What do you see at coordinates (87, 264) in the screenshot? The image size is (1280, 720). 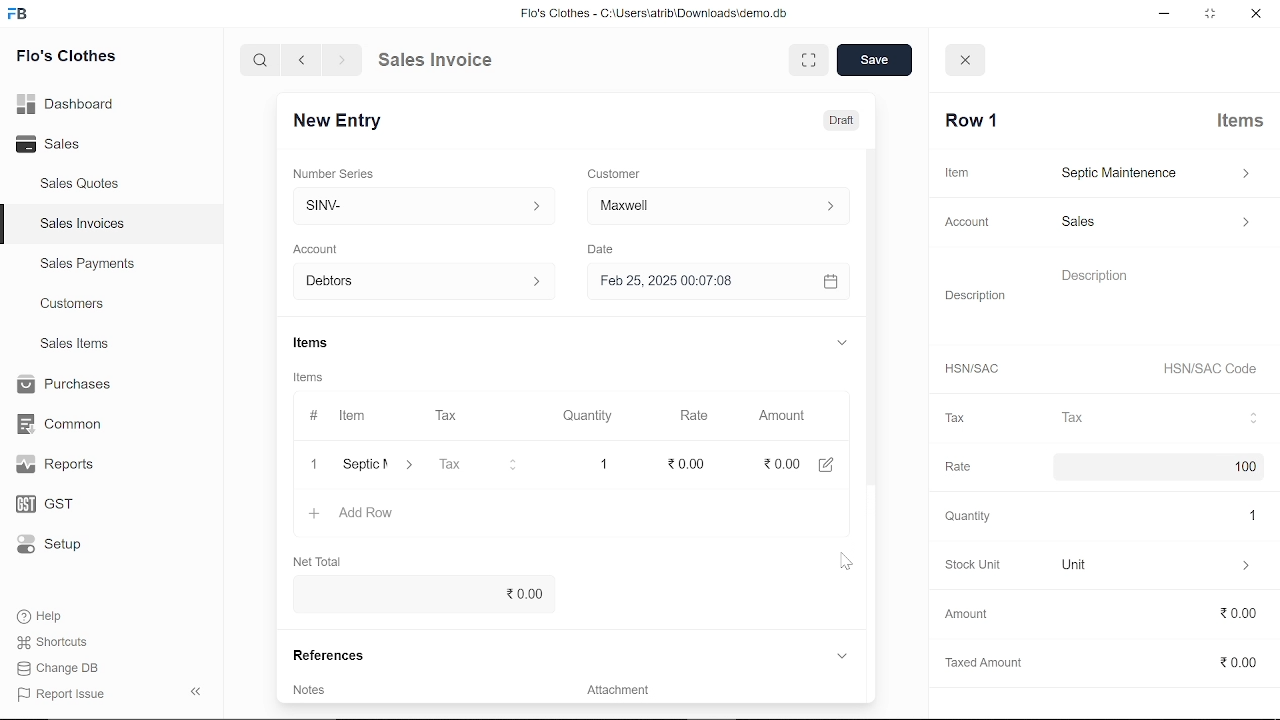 I see `Sales Payments` at bounding box center [87, 264].